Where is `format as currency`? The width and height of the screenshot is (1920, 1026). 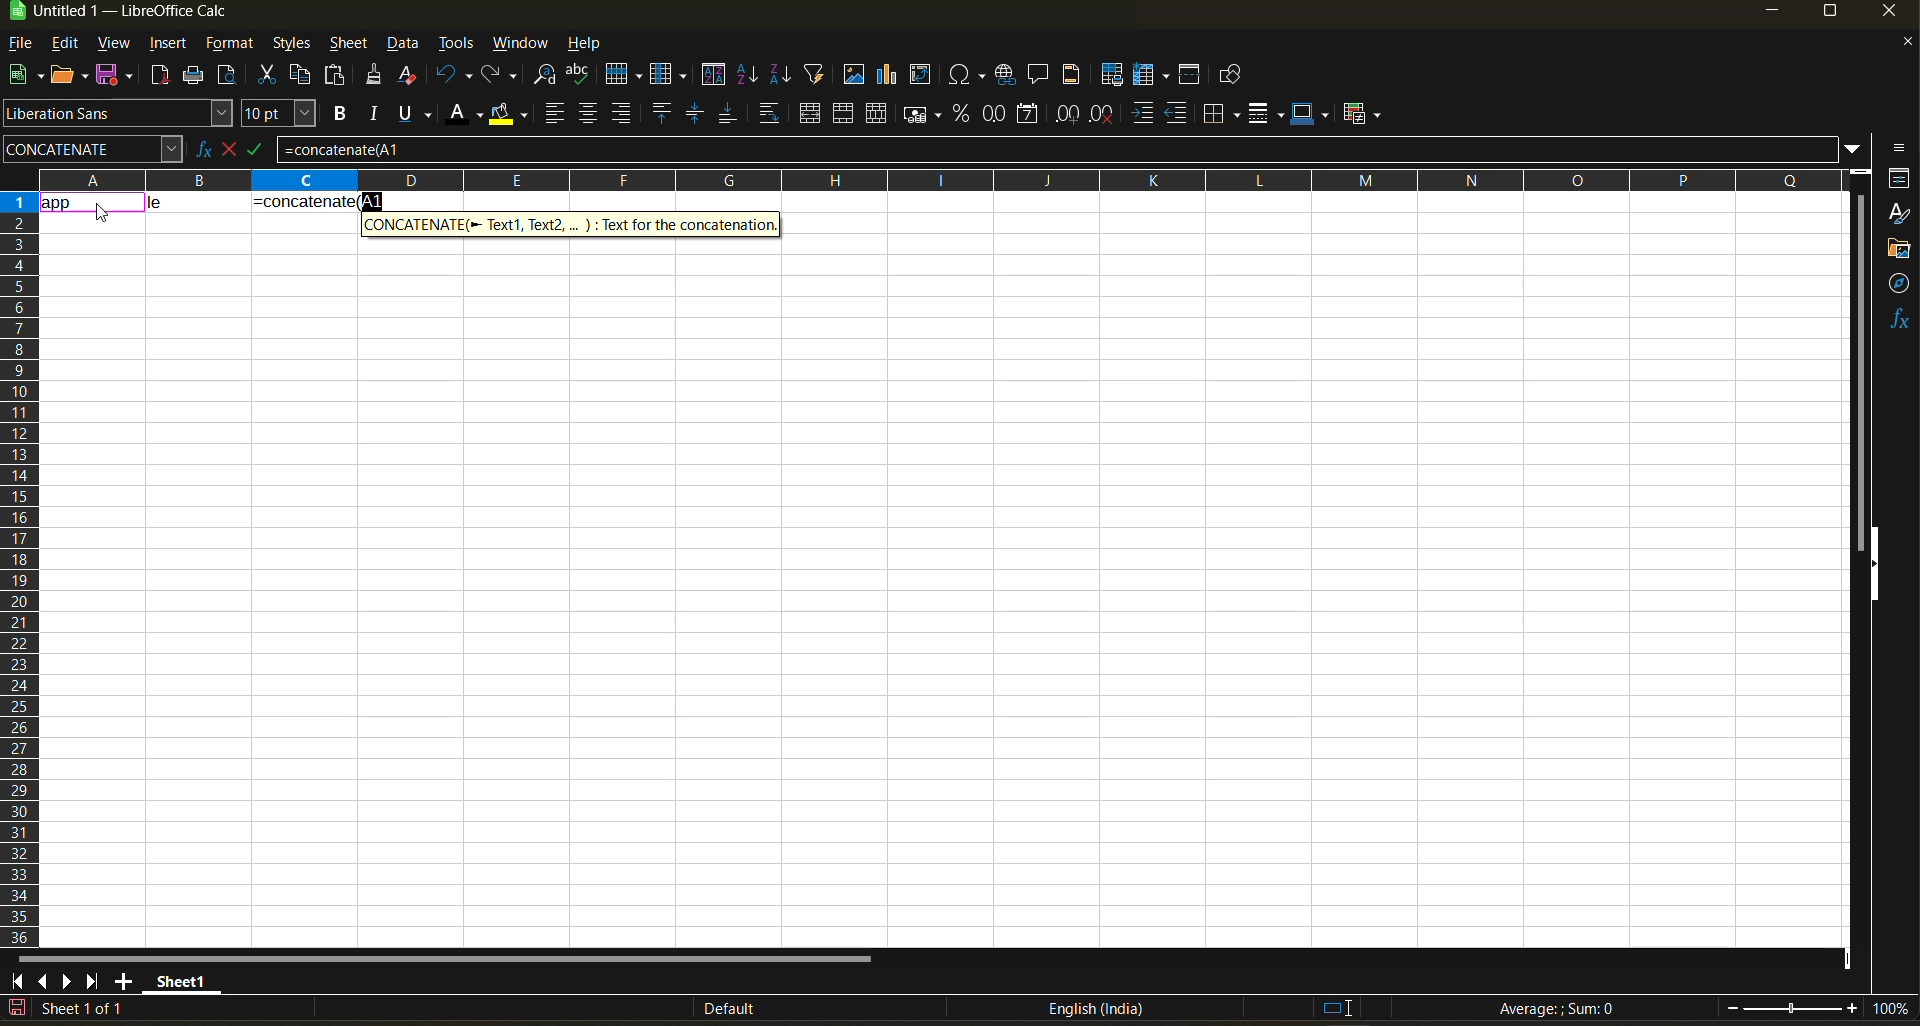
format as currency is located at coordinates (928, 114).